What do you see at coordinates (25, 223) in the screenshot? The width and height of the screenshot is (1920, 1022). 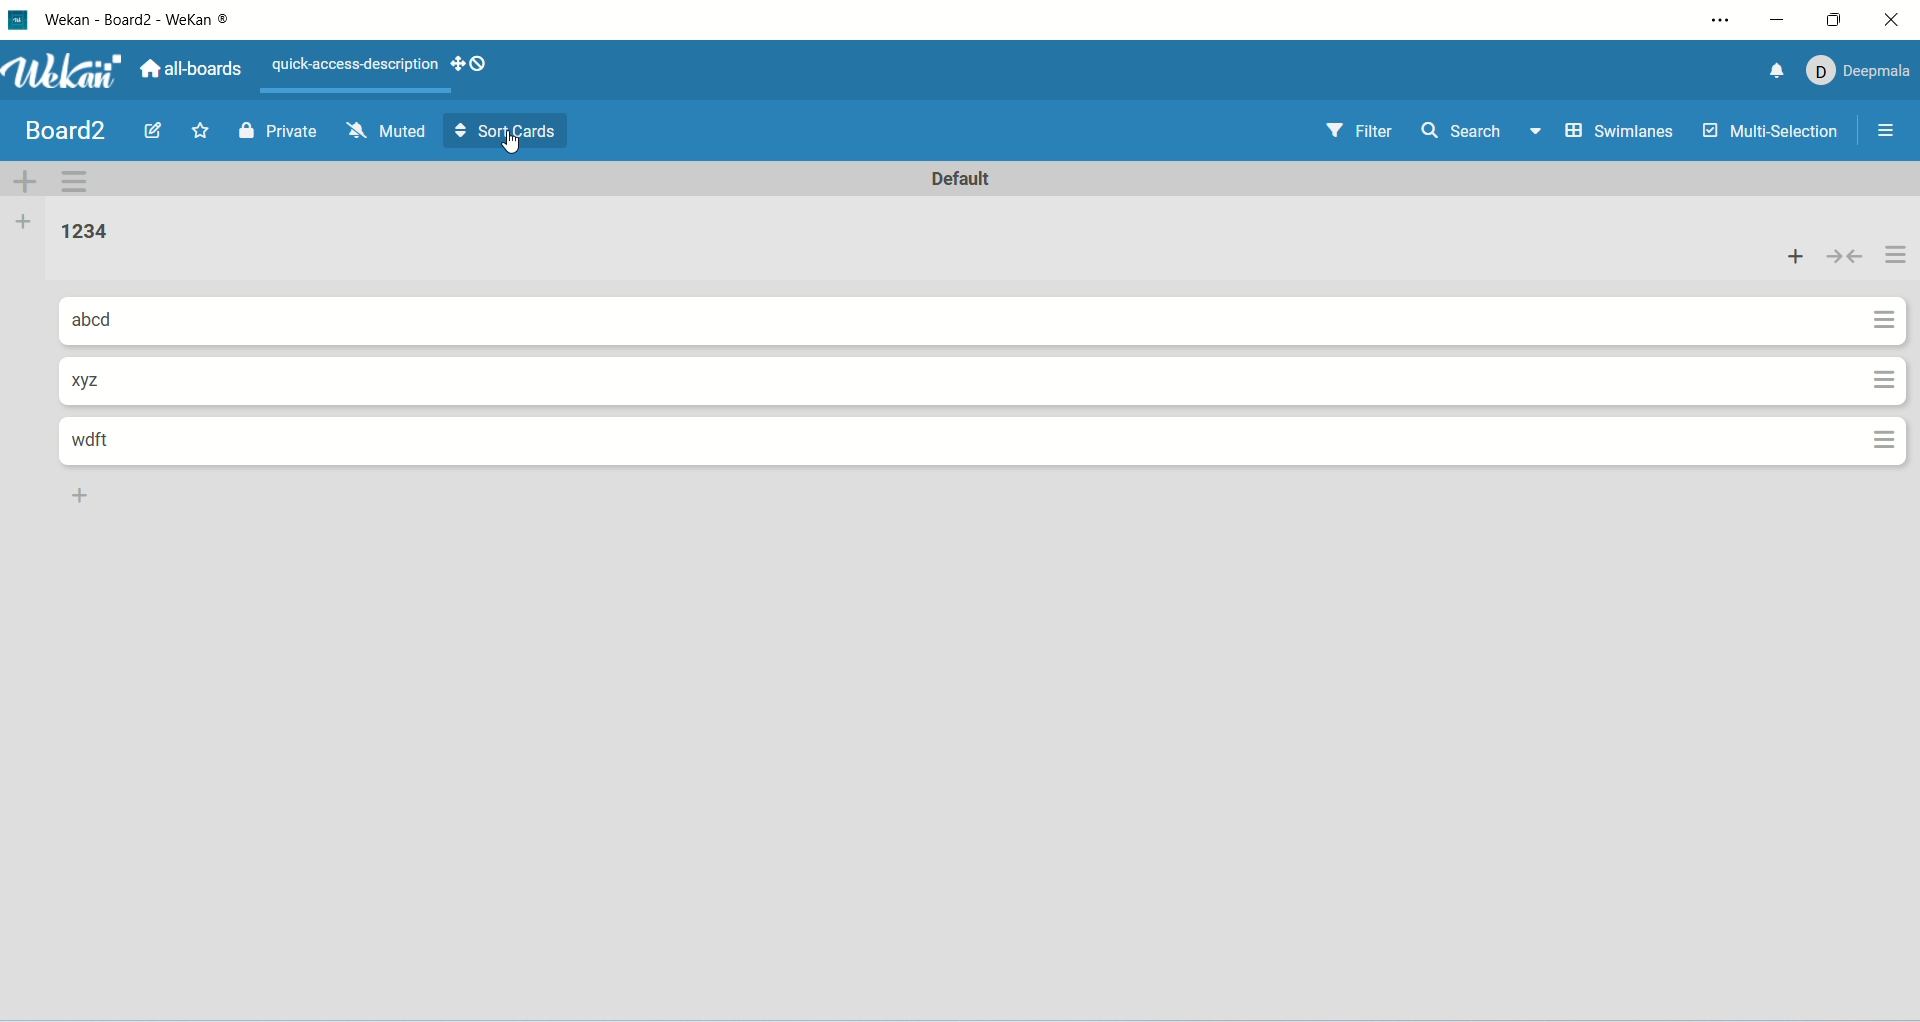 I see `add list` at bounding box center [25, 223].